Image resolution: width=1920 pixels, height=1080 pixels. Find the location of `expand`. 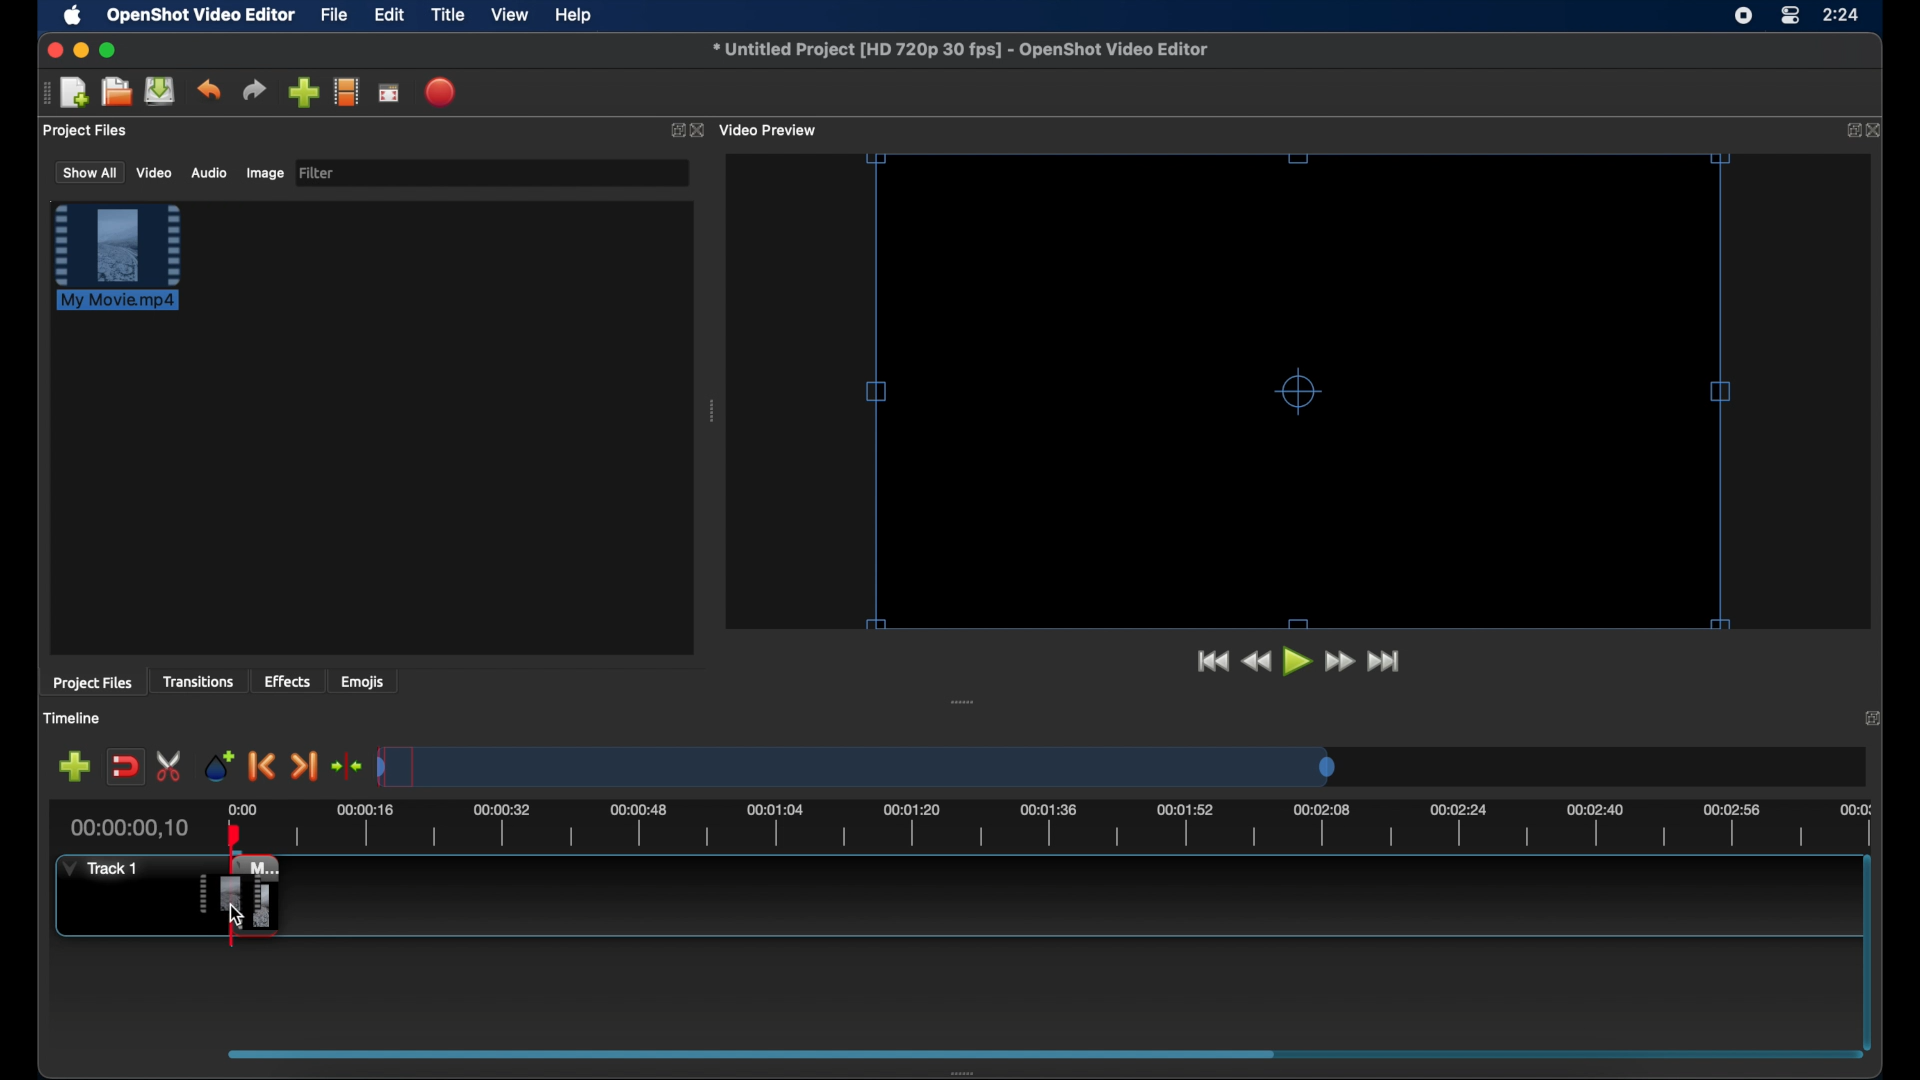

expand is located at coordinates (1850, 131).